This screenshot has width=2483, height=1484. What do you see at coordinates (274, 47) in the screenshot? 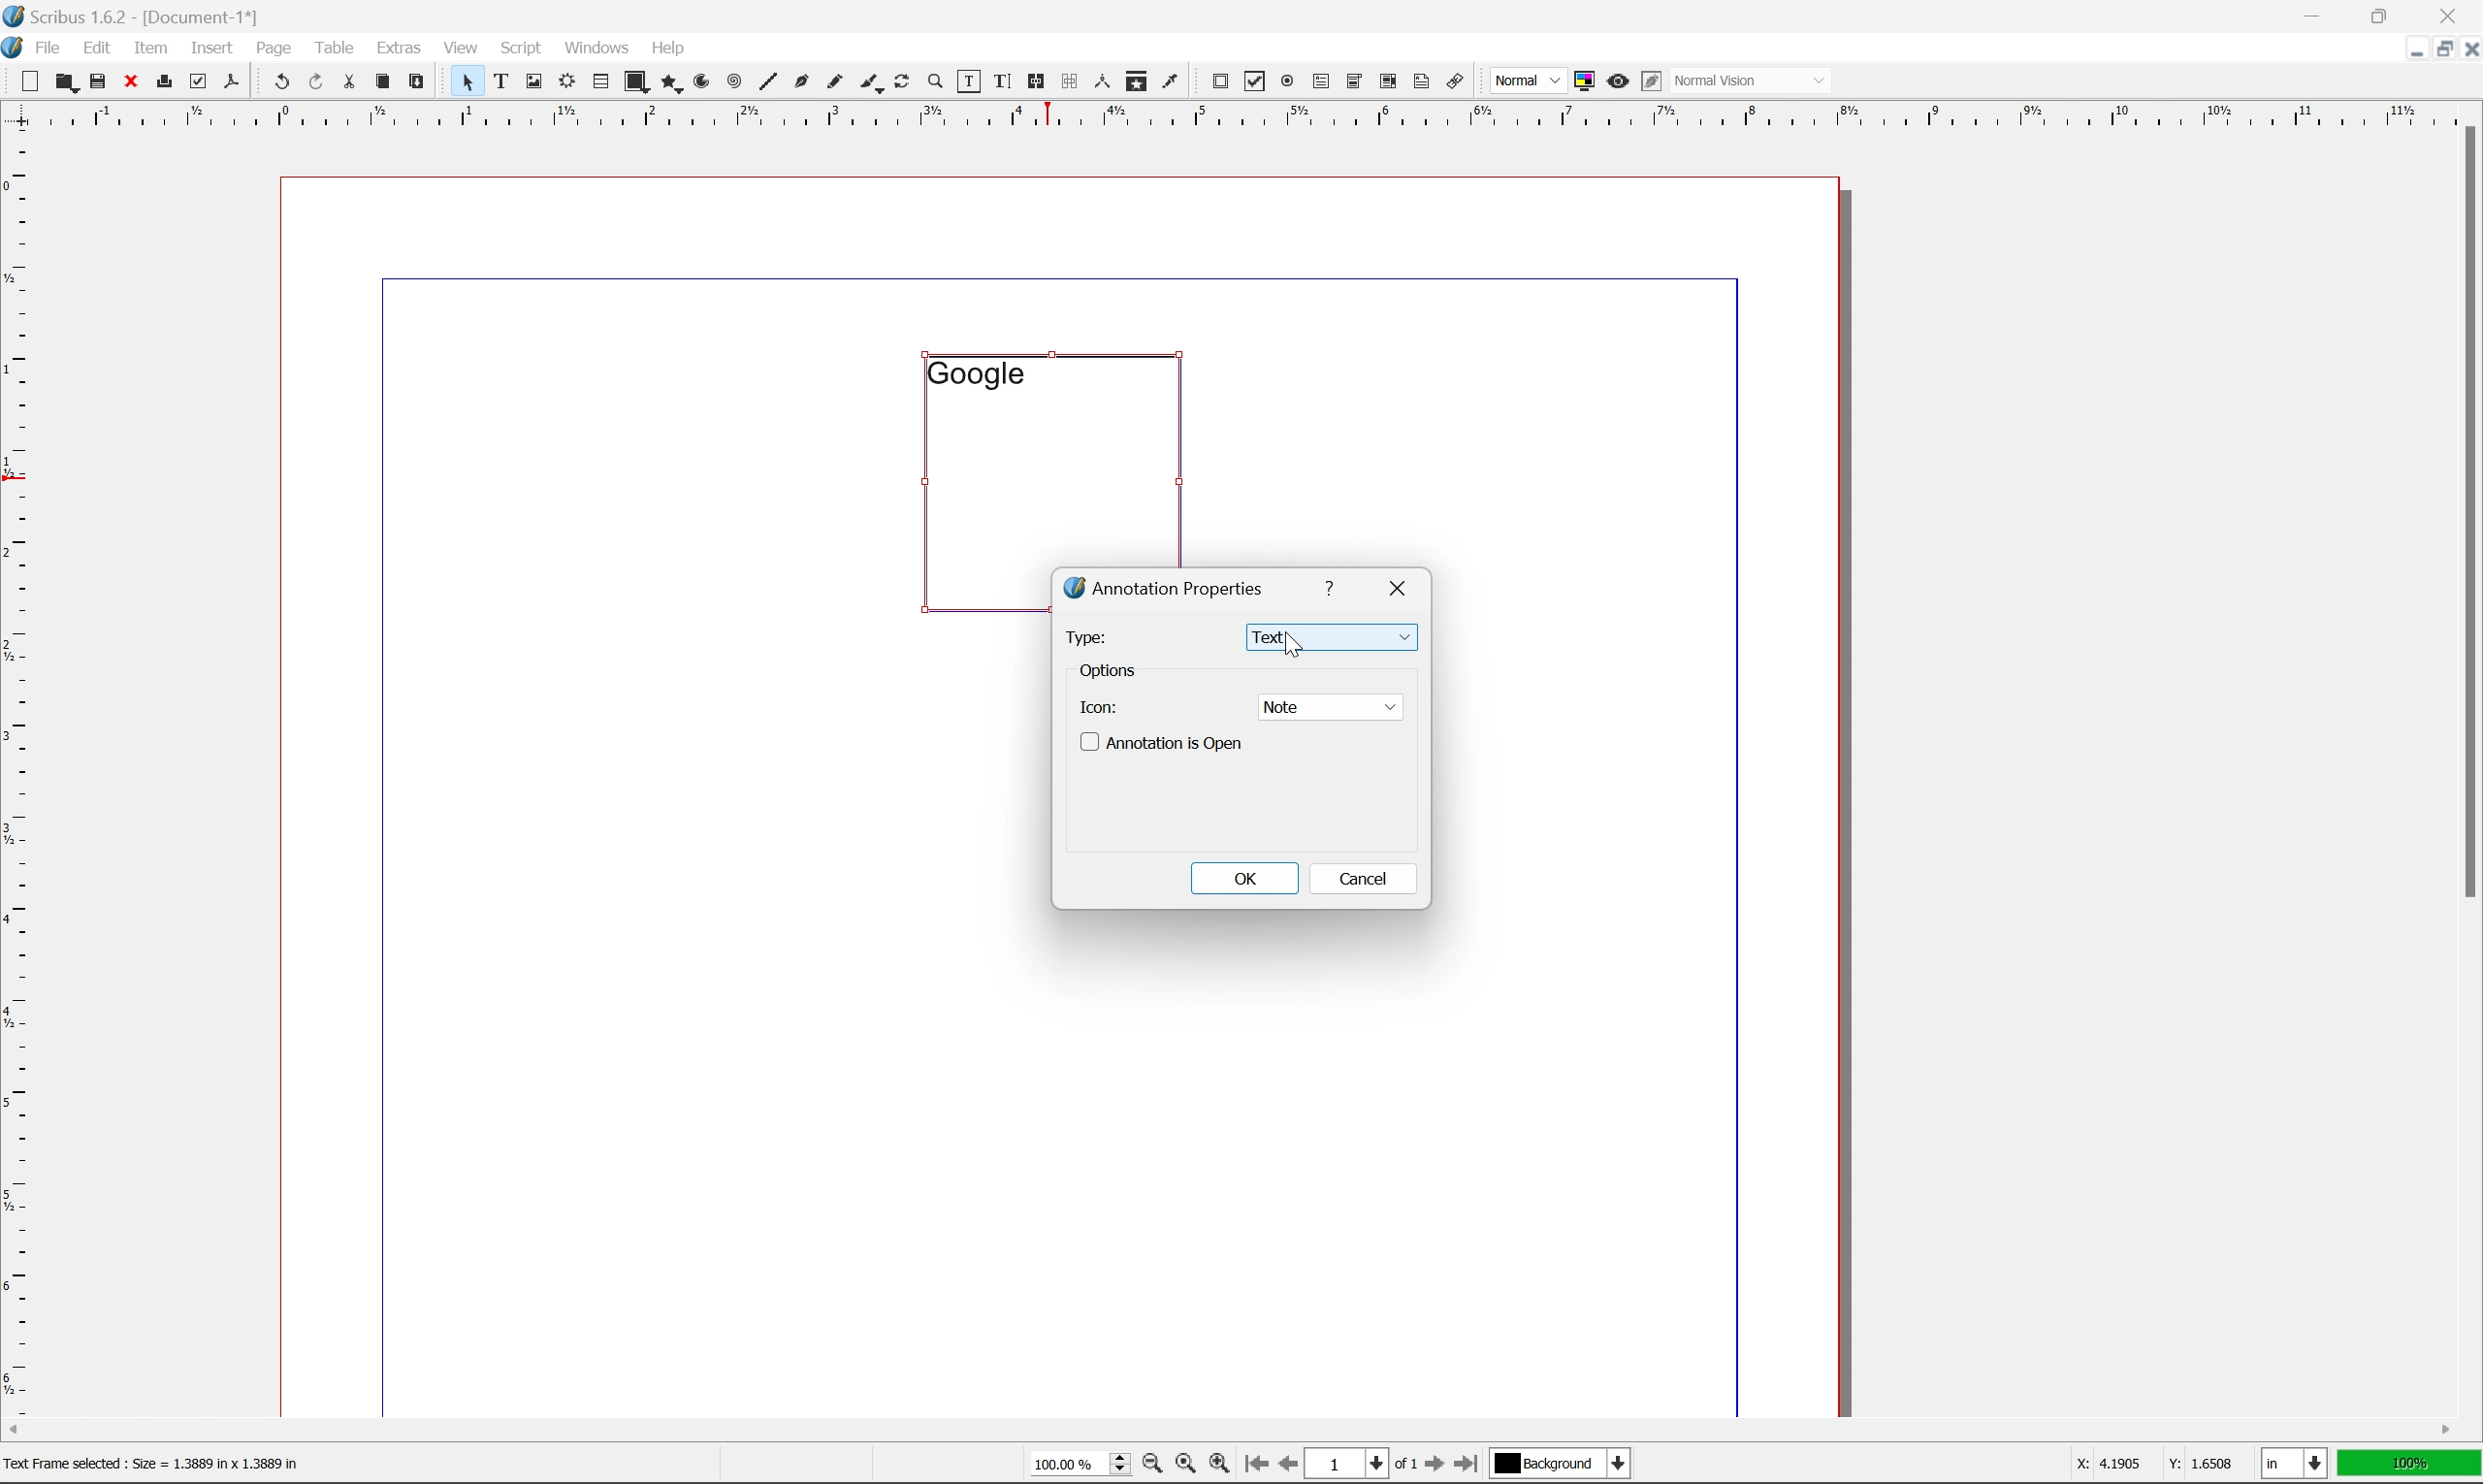
I see `page` at bounding box center [274, 47].